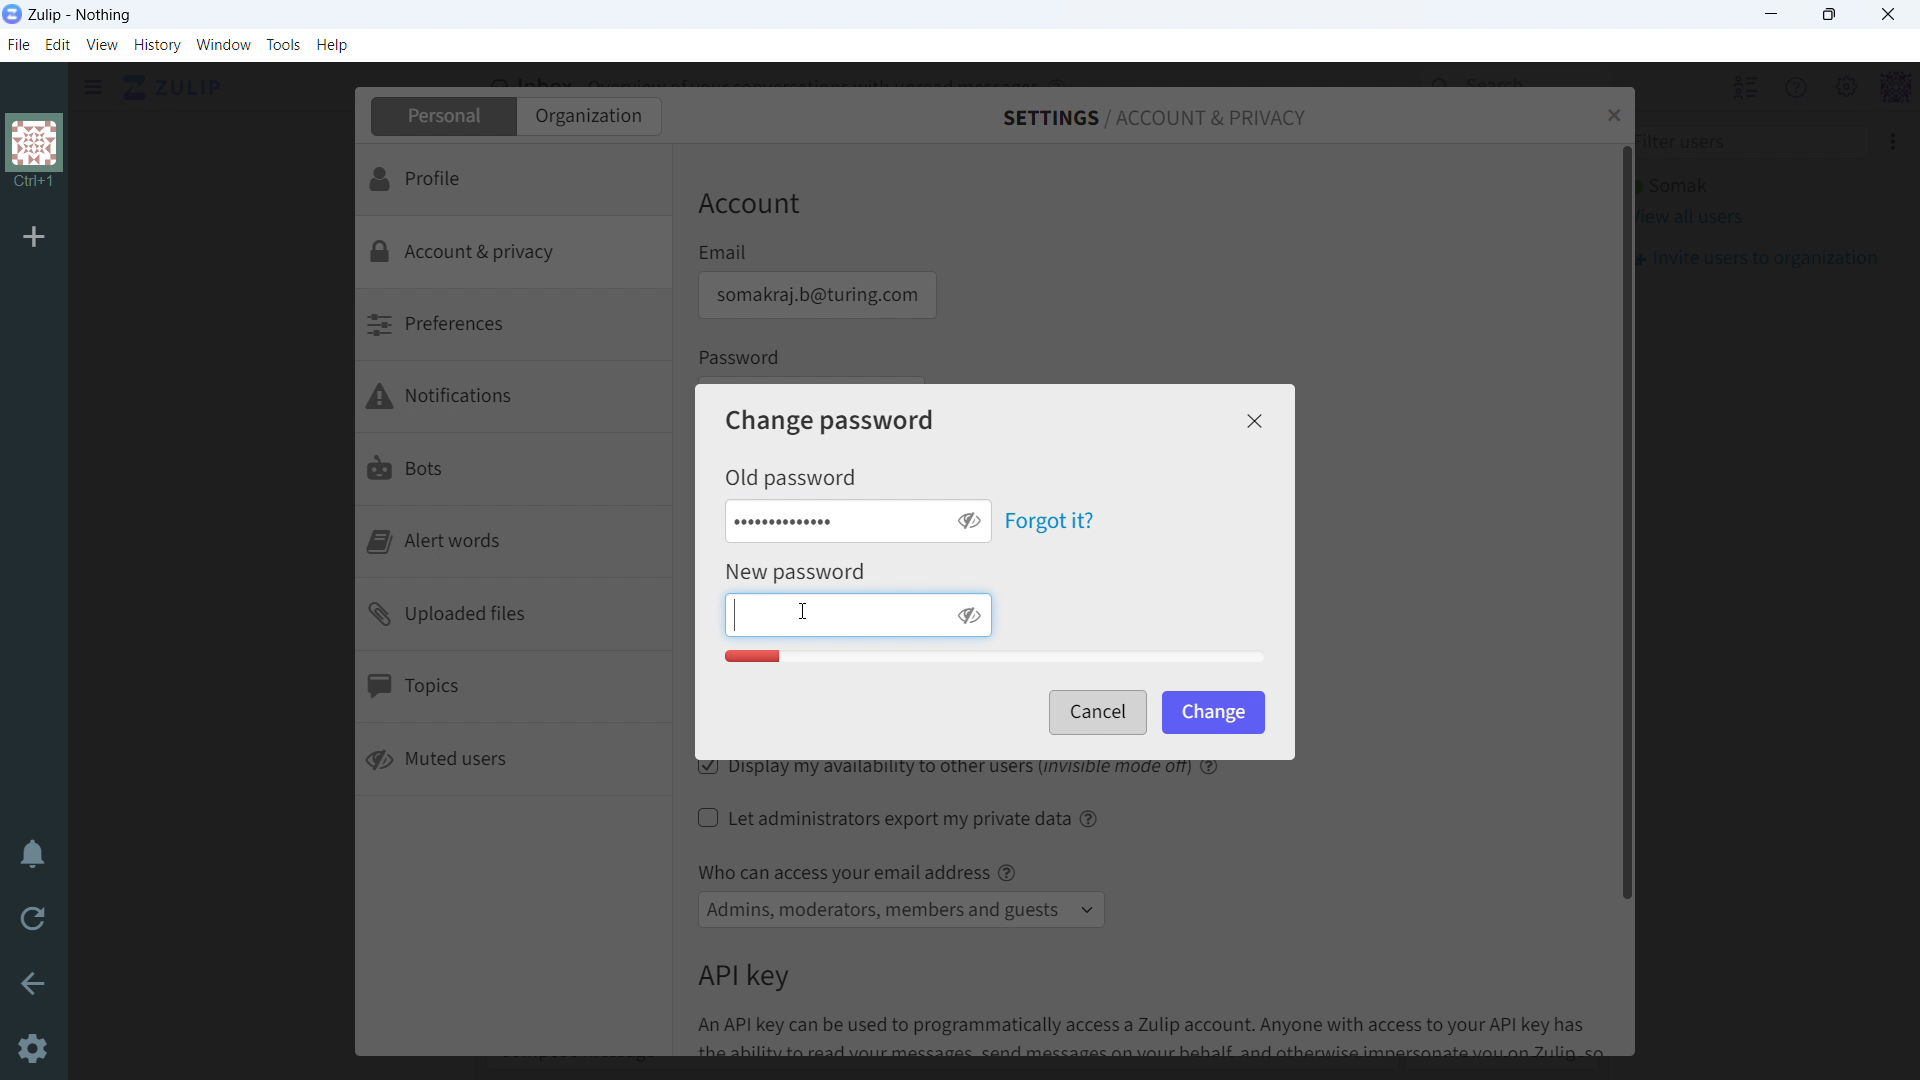  I want to click on muted users, so click(514, 761).